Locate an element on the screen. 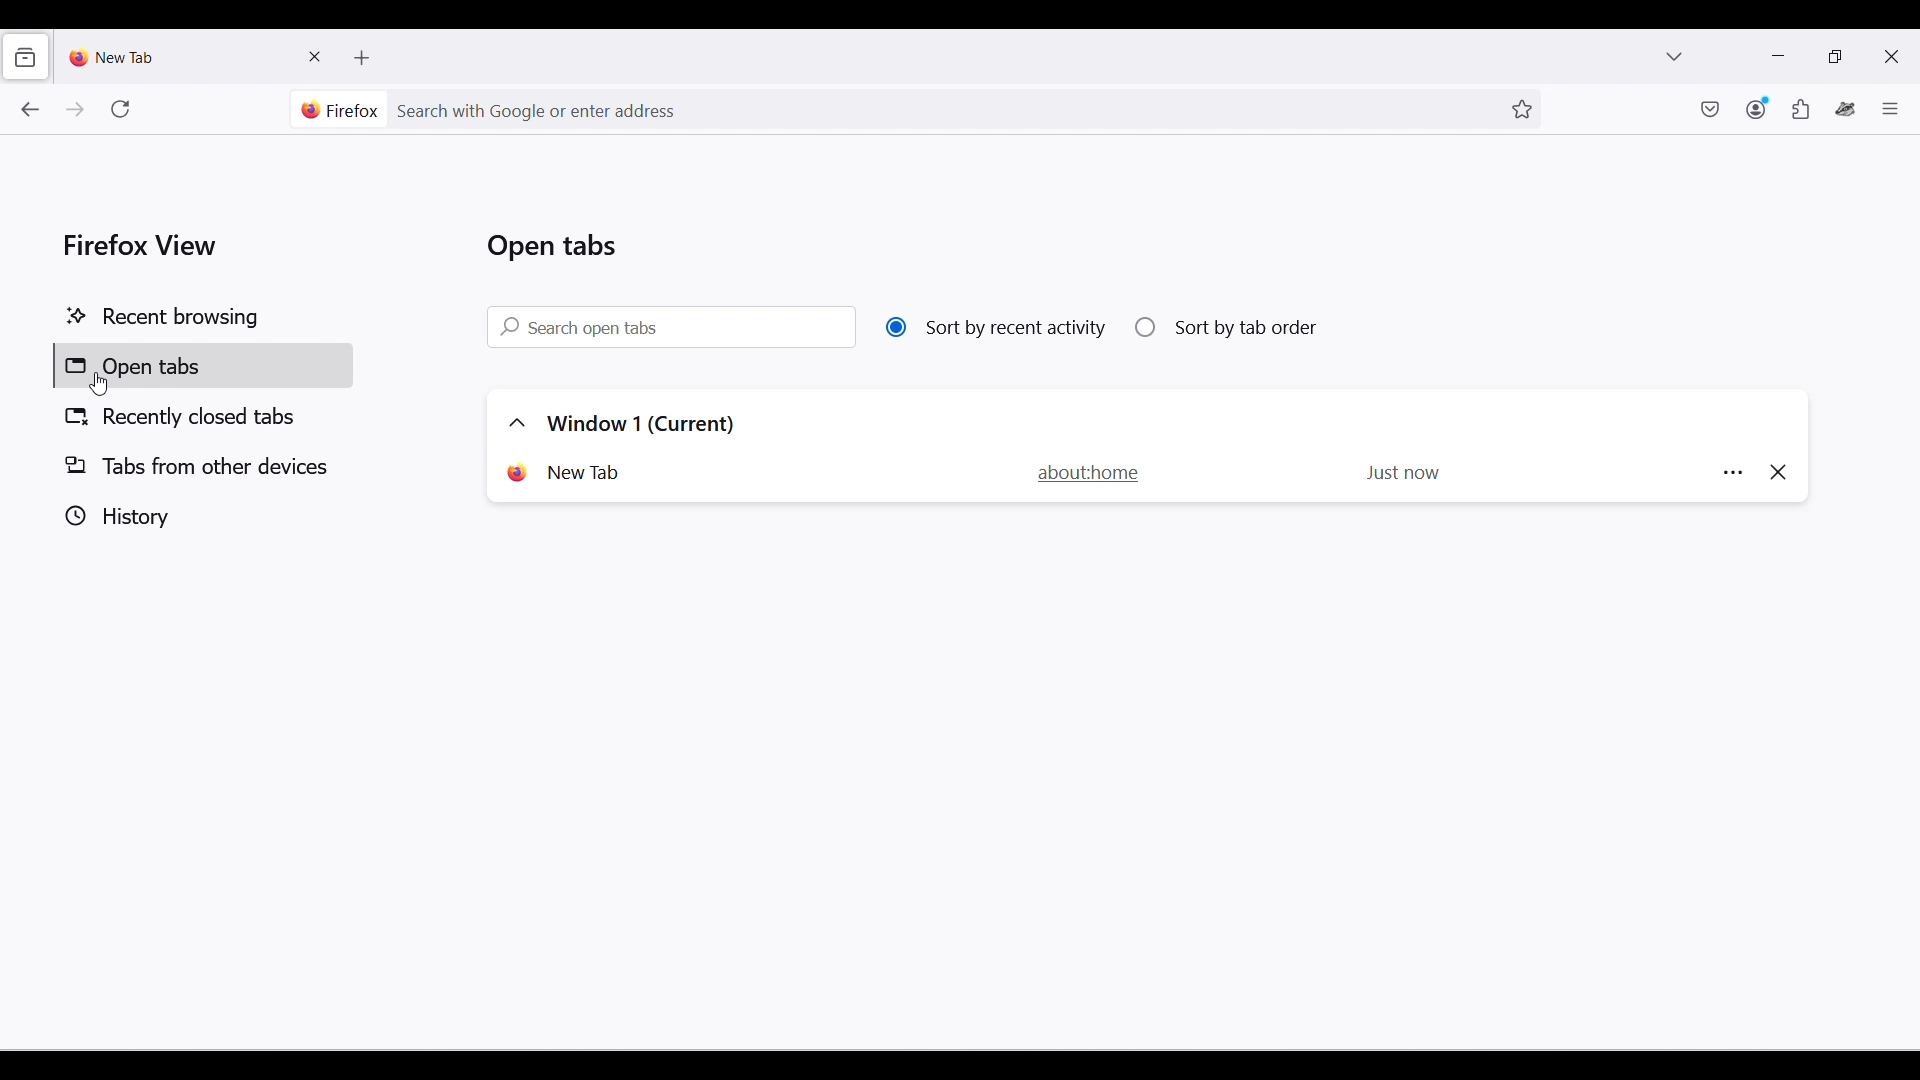 This screenshot has width=1920, height=1080. Search with Google or enter address is located at coordinates (943, 110).